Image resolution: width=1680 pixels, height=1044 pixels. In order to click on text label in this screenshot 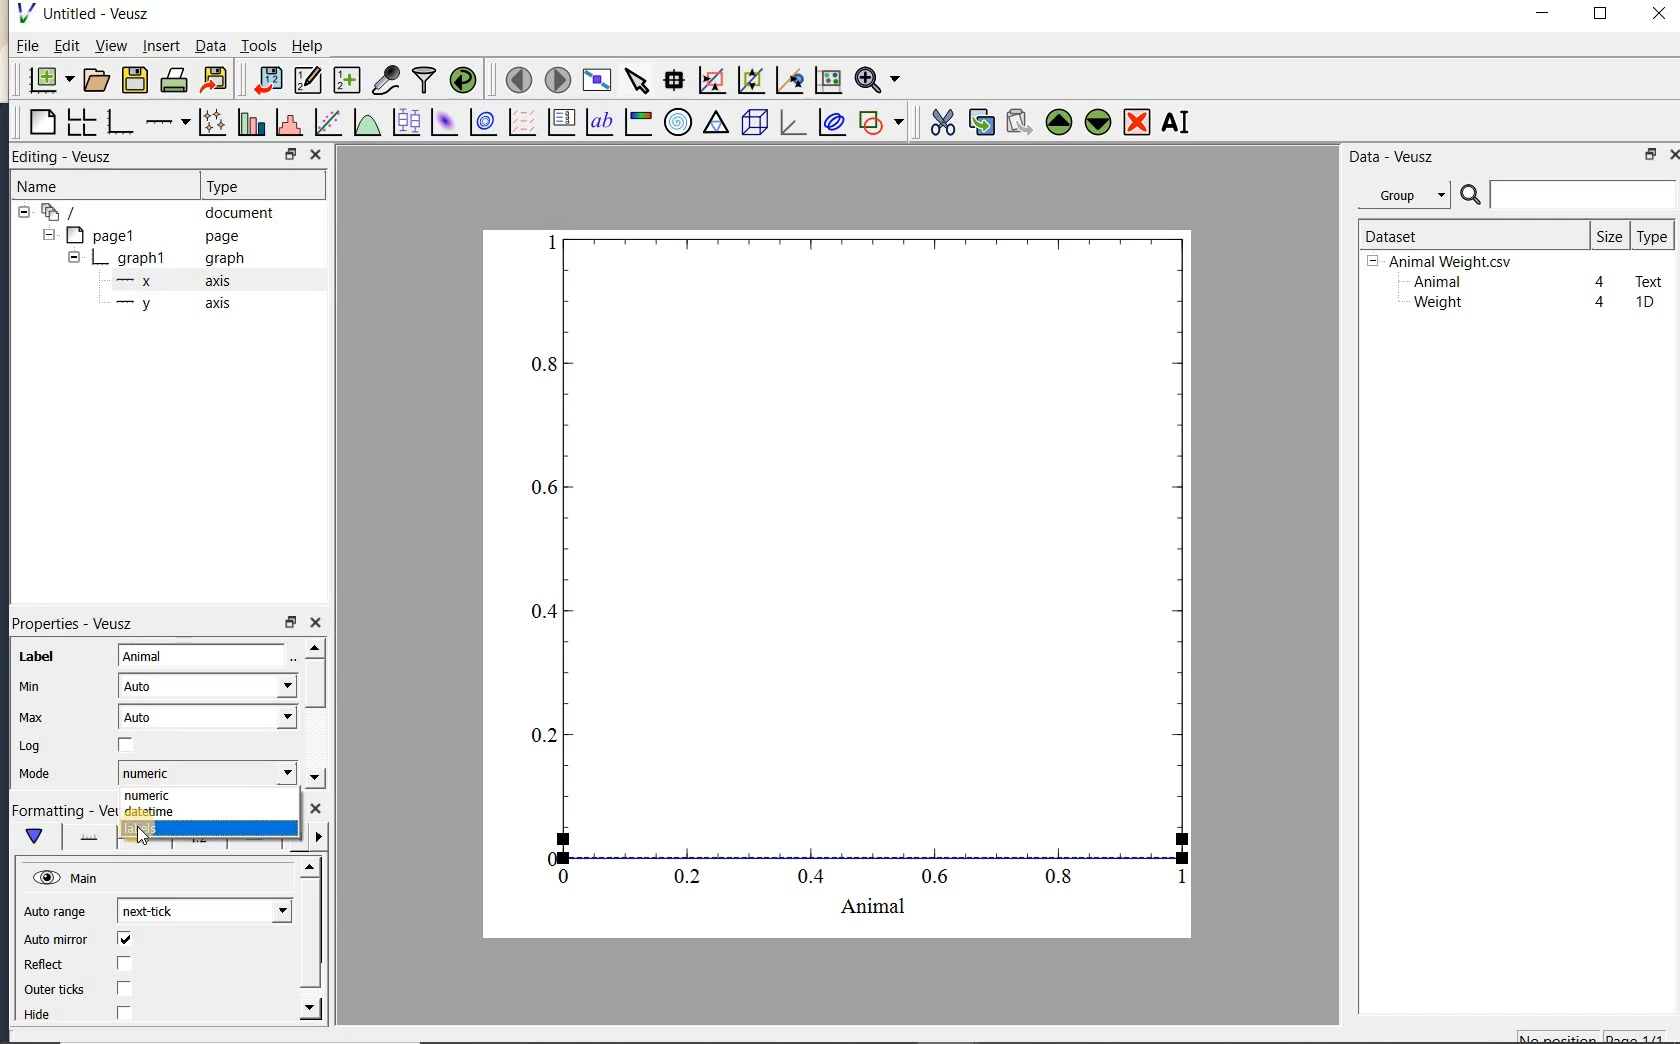, I will do `click(599, 124)`.